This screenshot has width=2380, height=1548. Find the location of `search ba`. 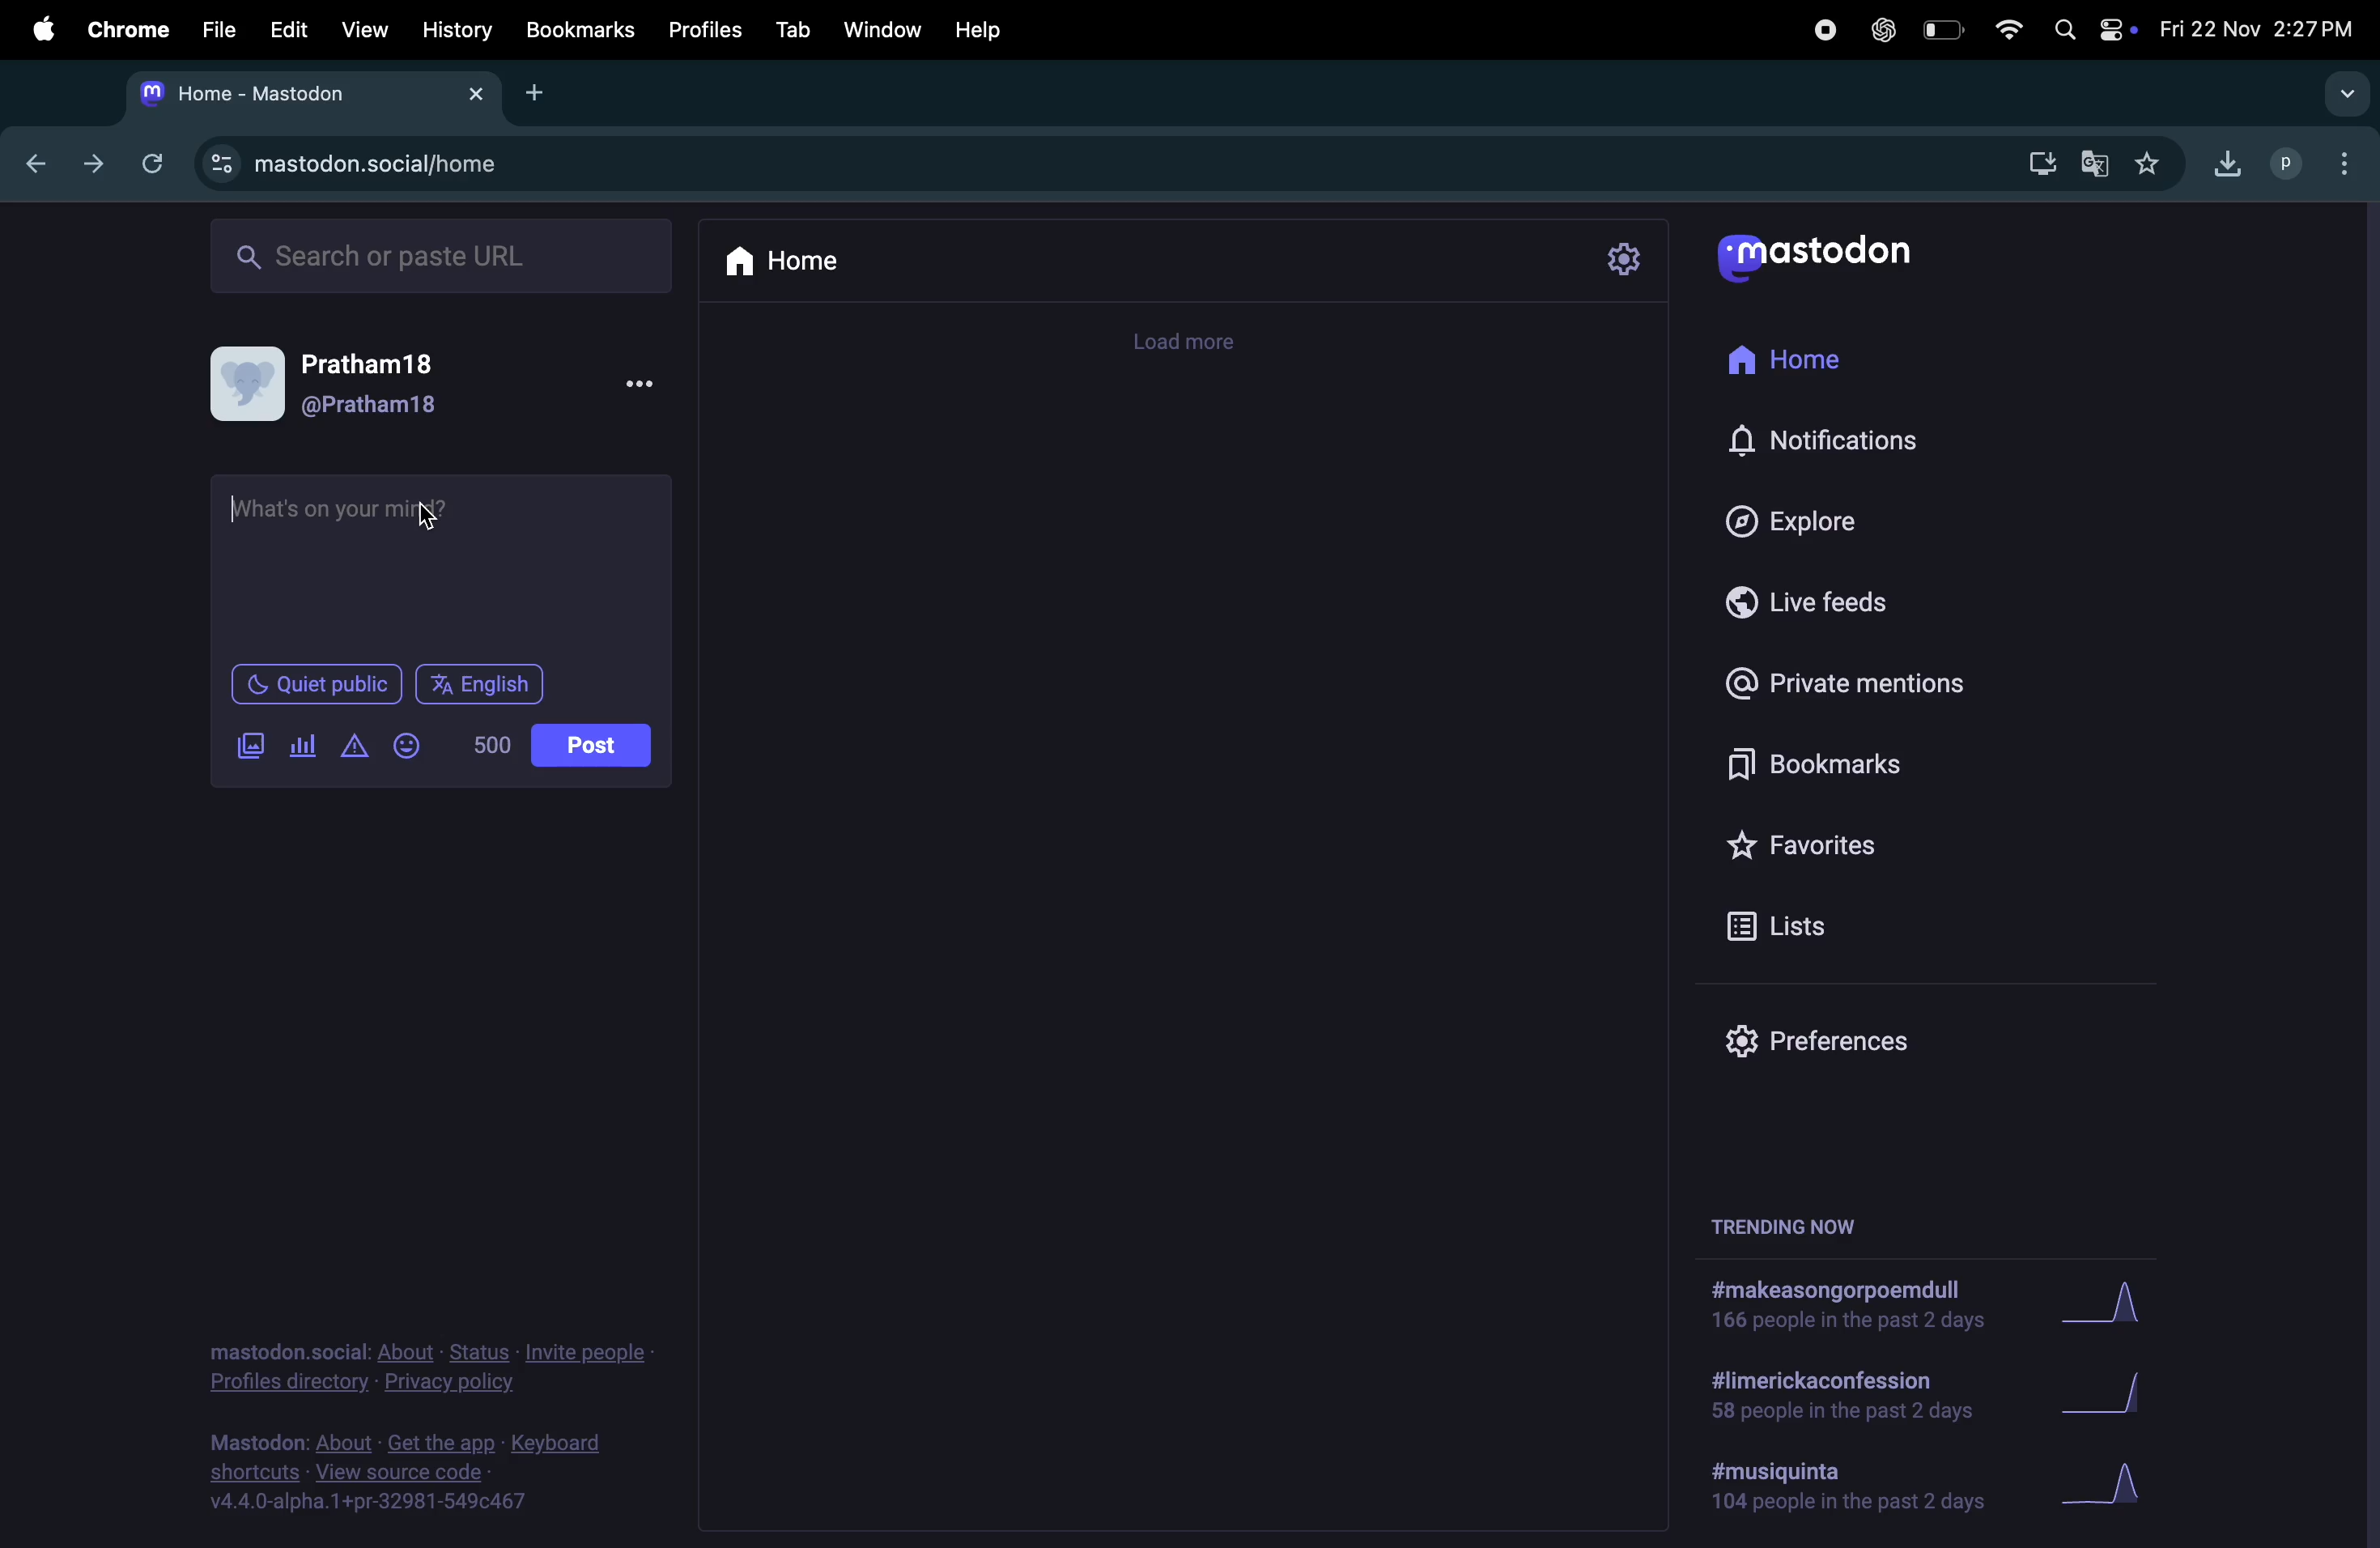

search ba is located at coordinates (439, 255).